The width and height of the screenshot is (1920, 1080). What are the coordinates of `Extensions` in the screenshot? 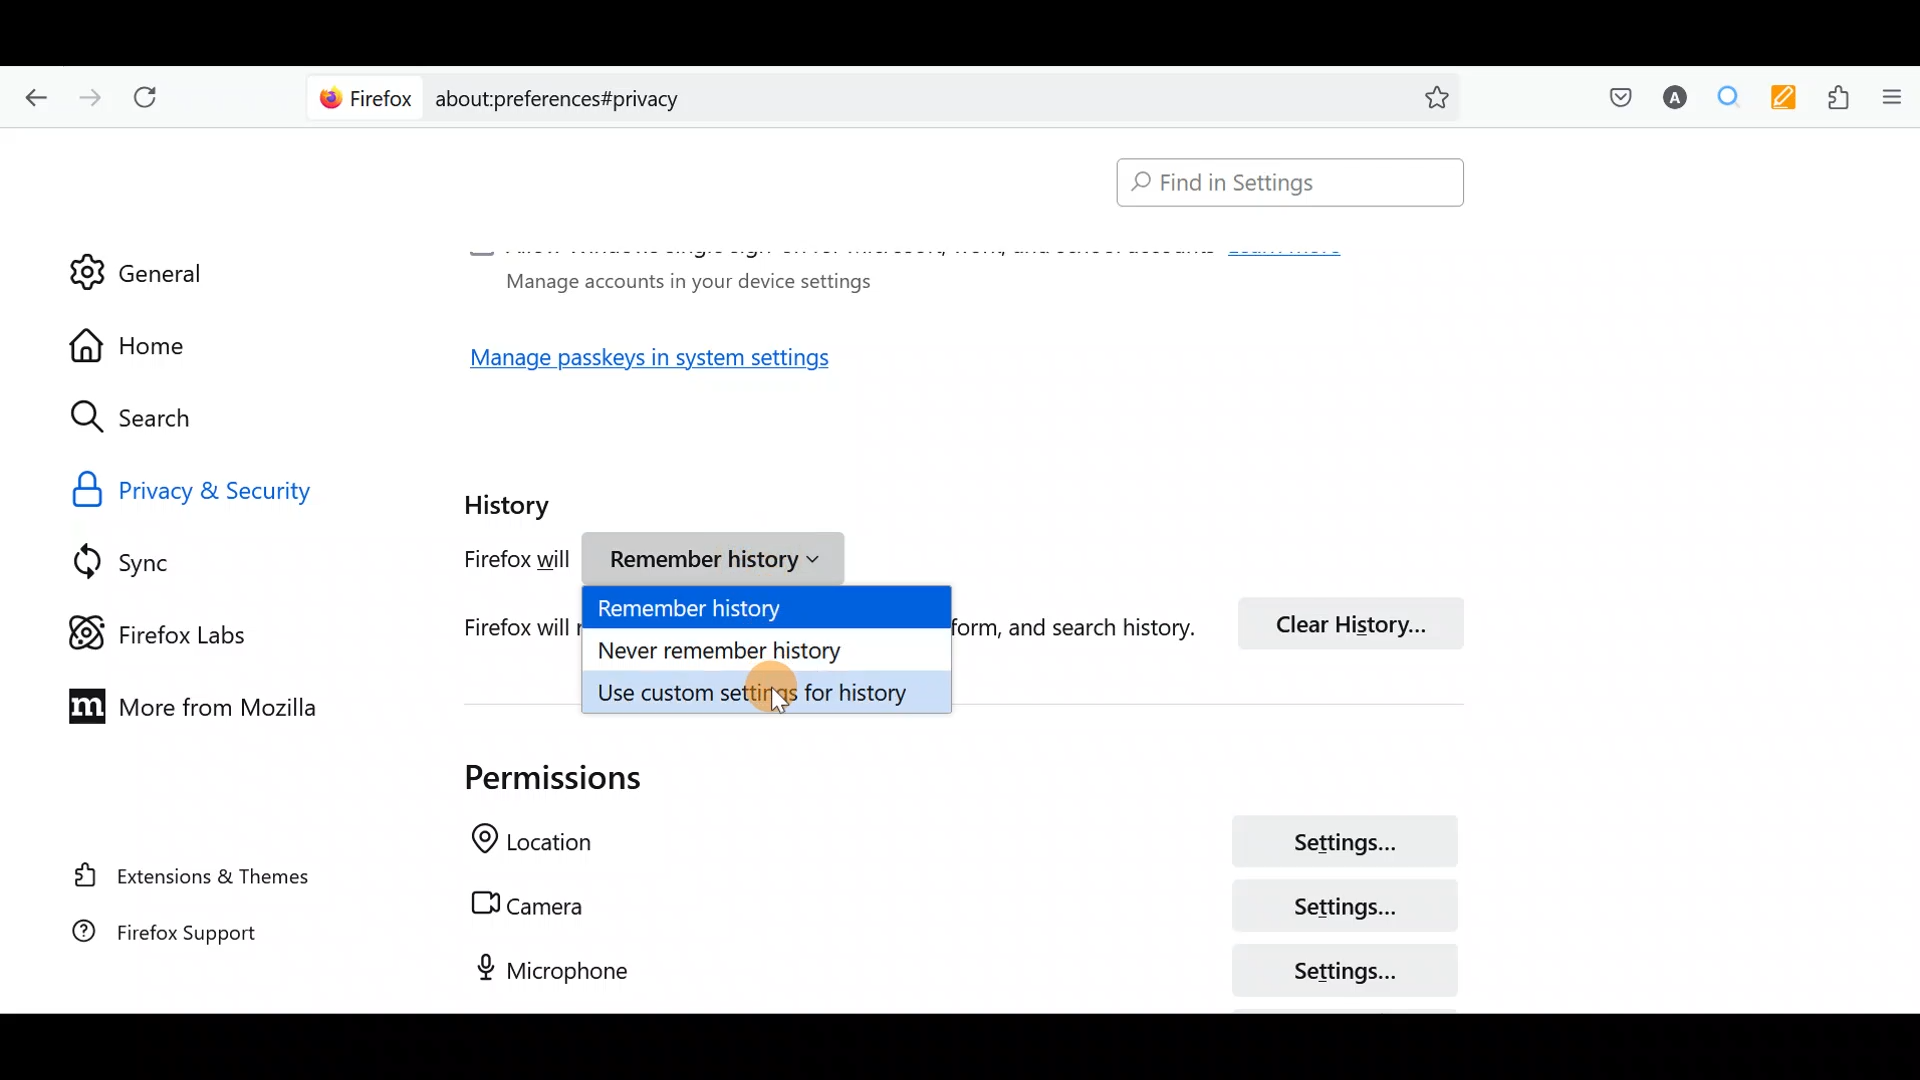 It's located at (1833, 98).